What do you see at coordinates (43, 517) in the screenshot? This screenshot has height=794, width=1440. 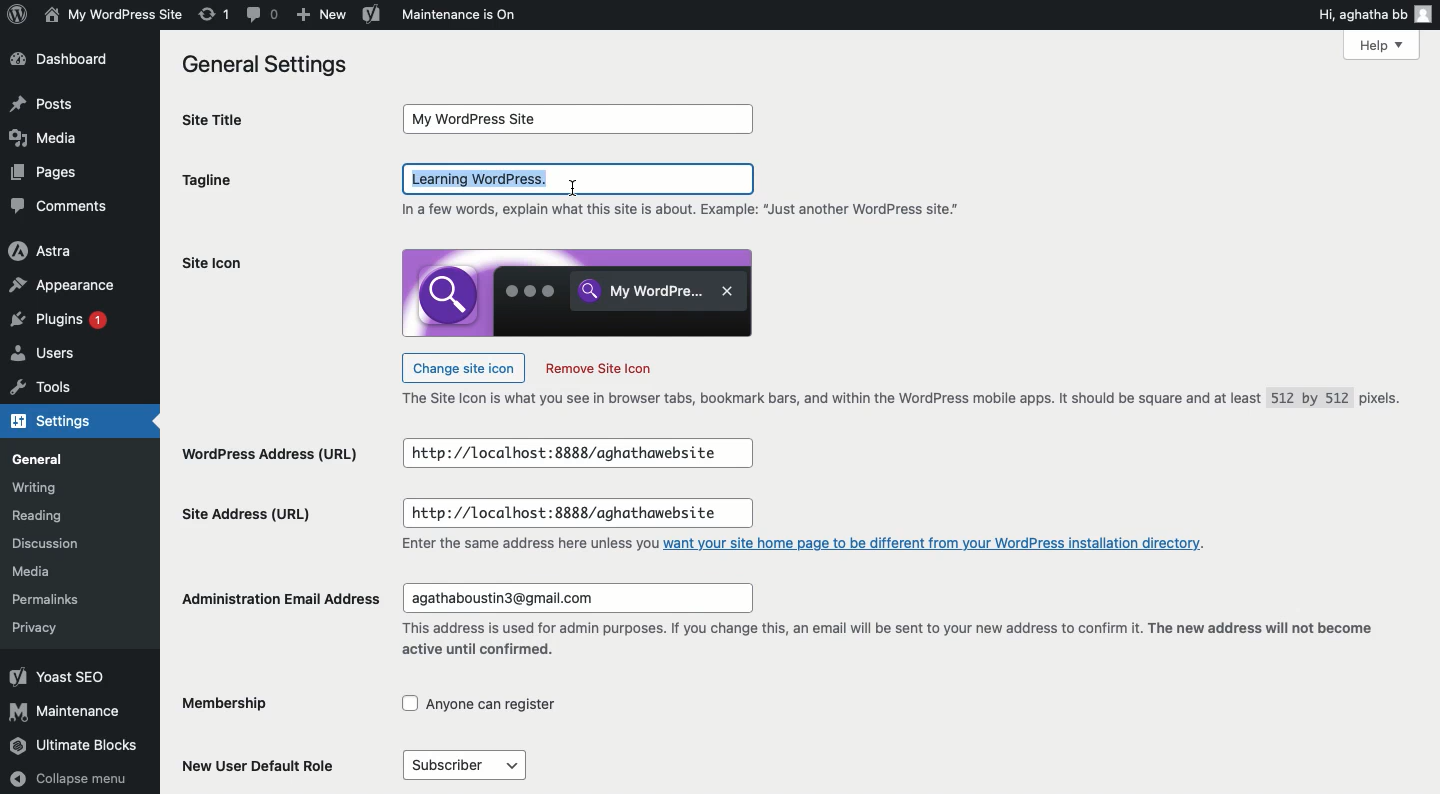 I see `Reading` at bounding box center [43, 517].